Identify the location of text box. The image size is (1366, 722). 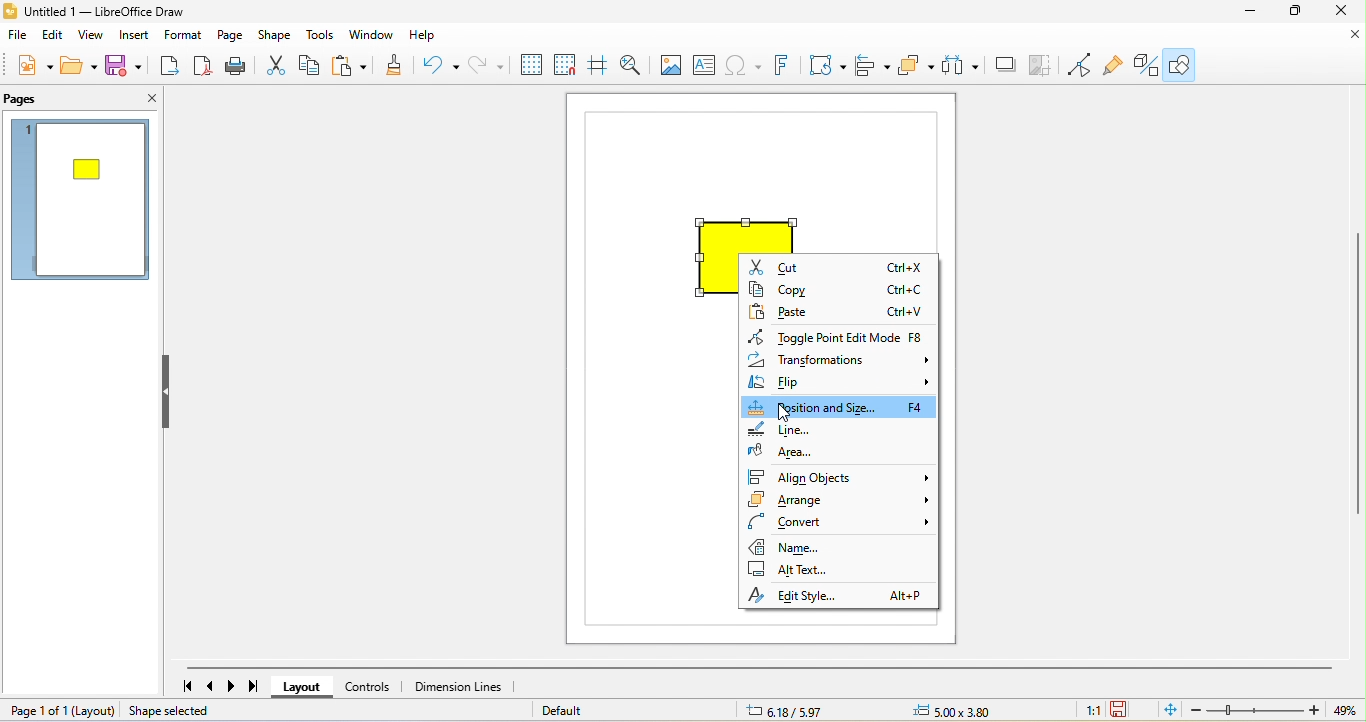
(706, 64).